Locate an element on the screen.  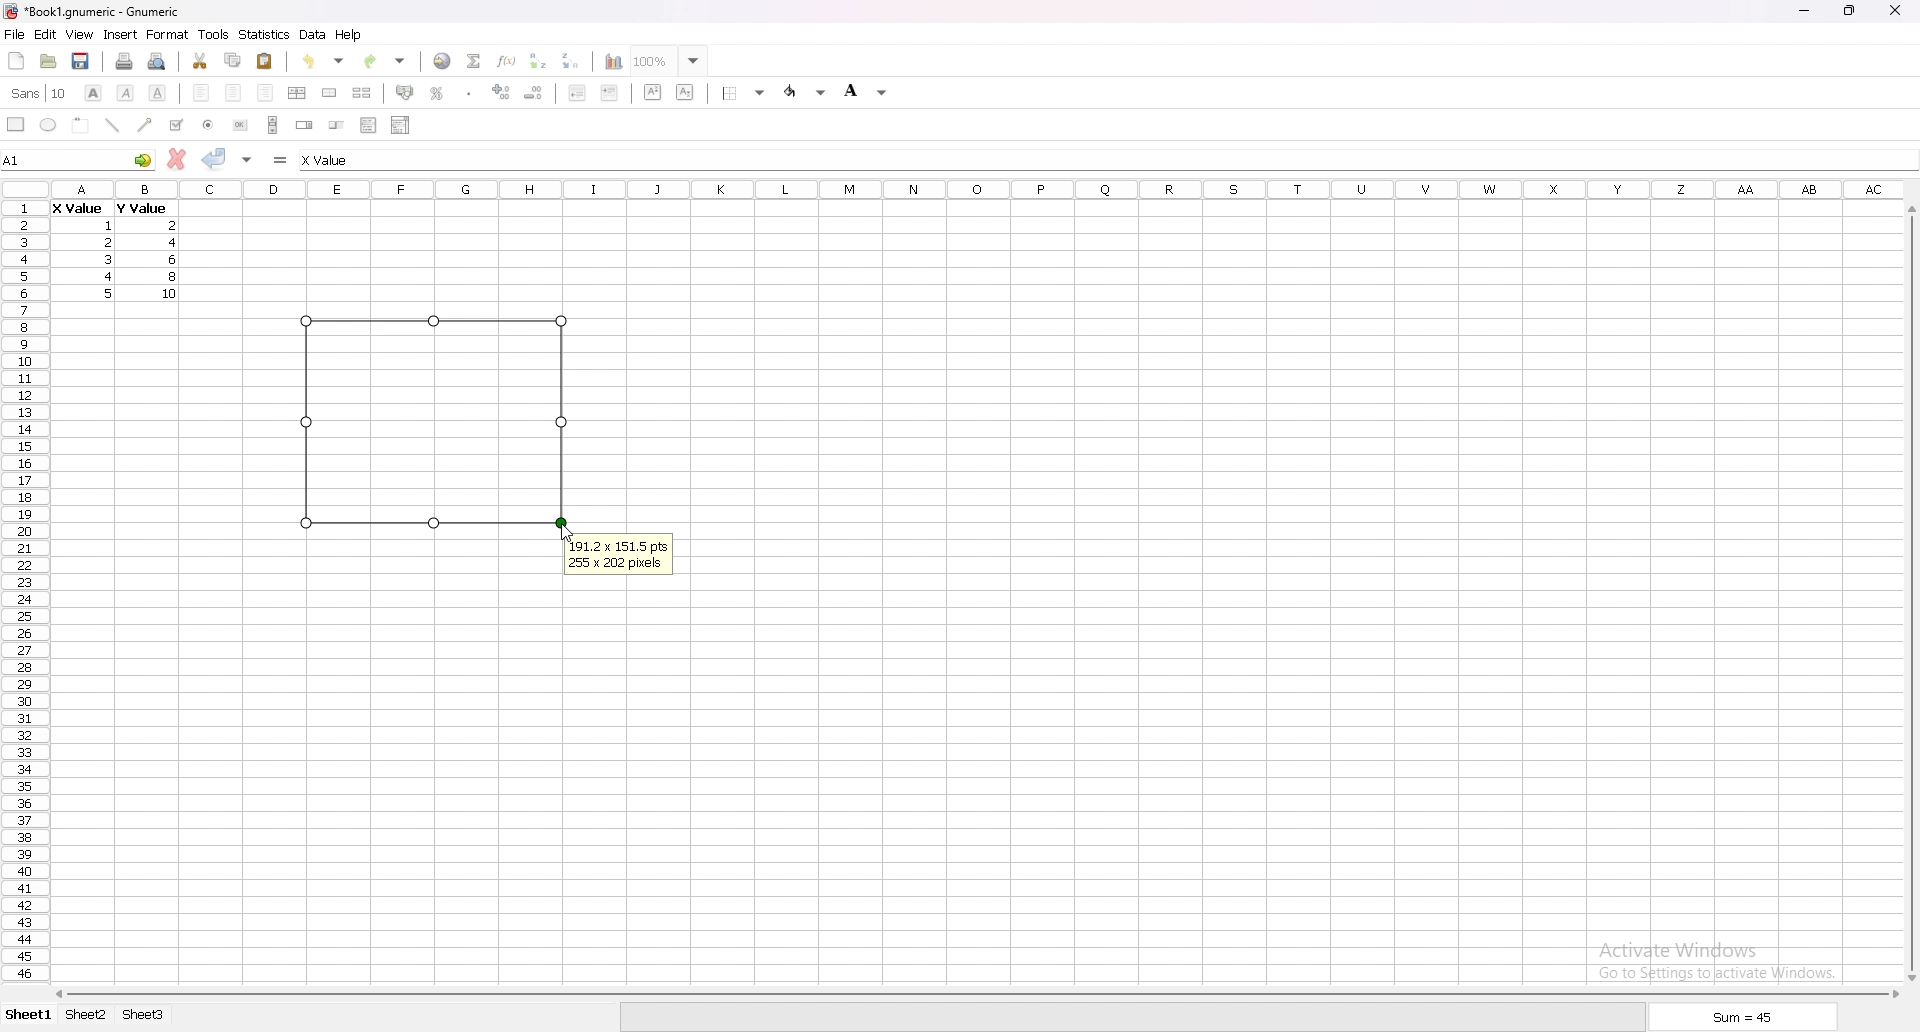
tickbox is located at coordinates (175, 125).